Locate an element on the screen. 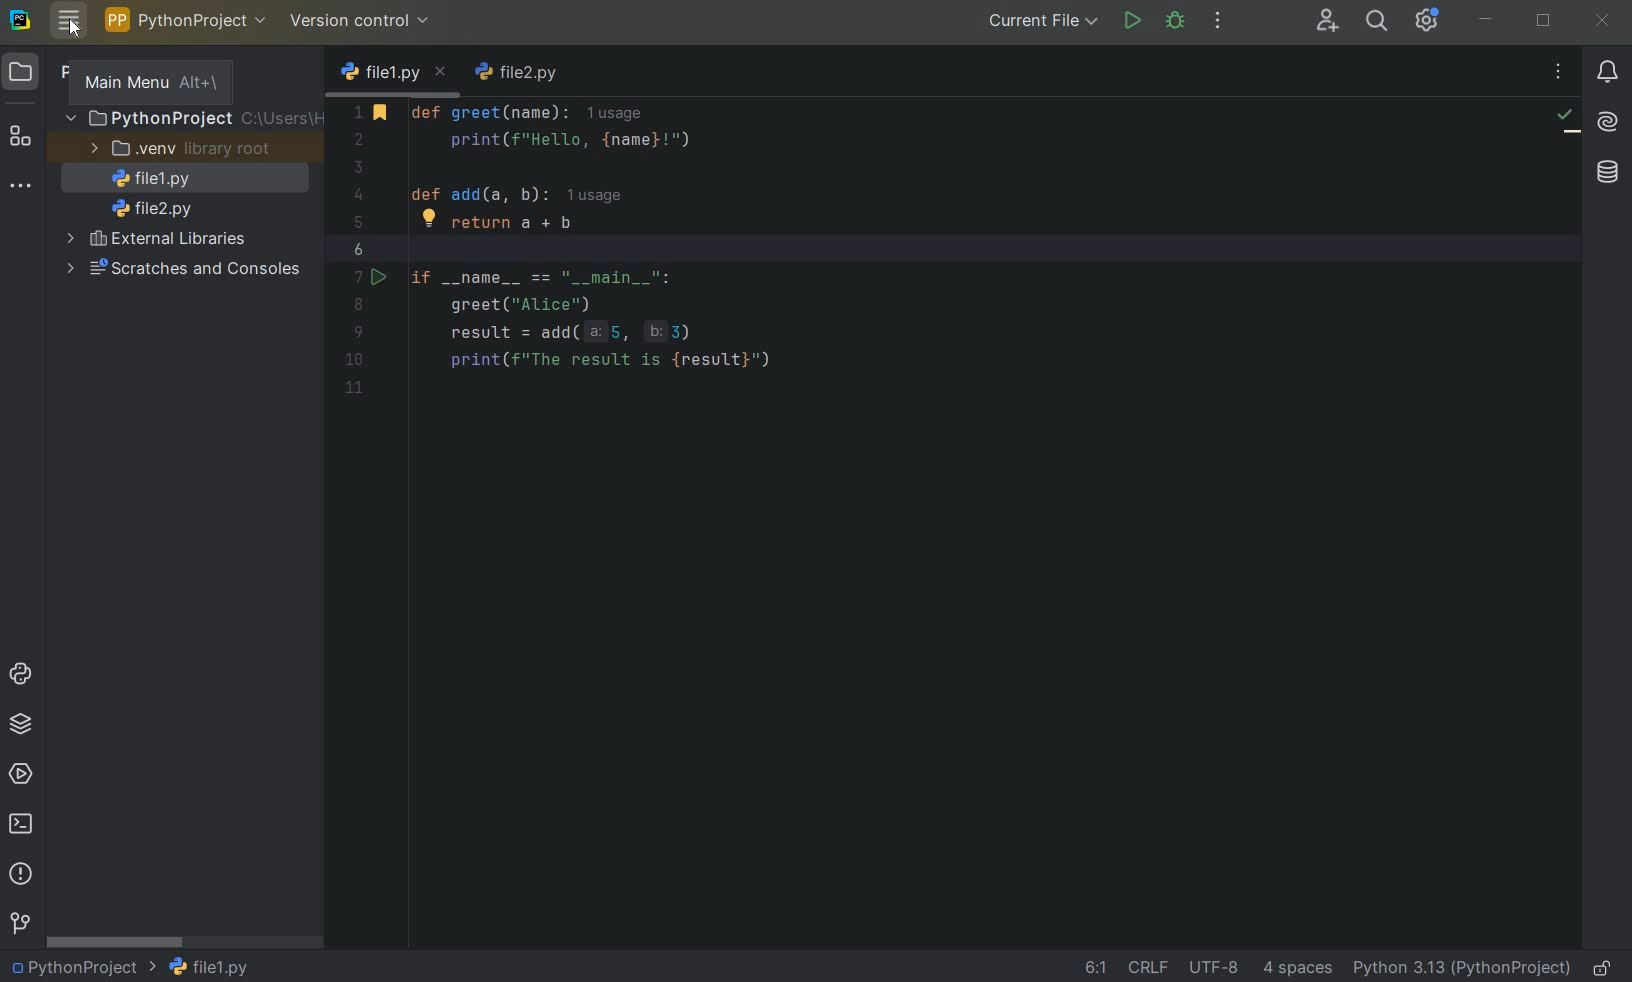  code is located at coordinates (632, 243).